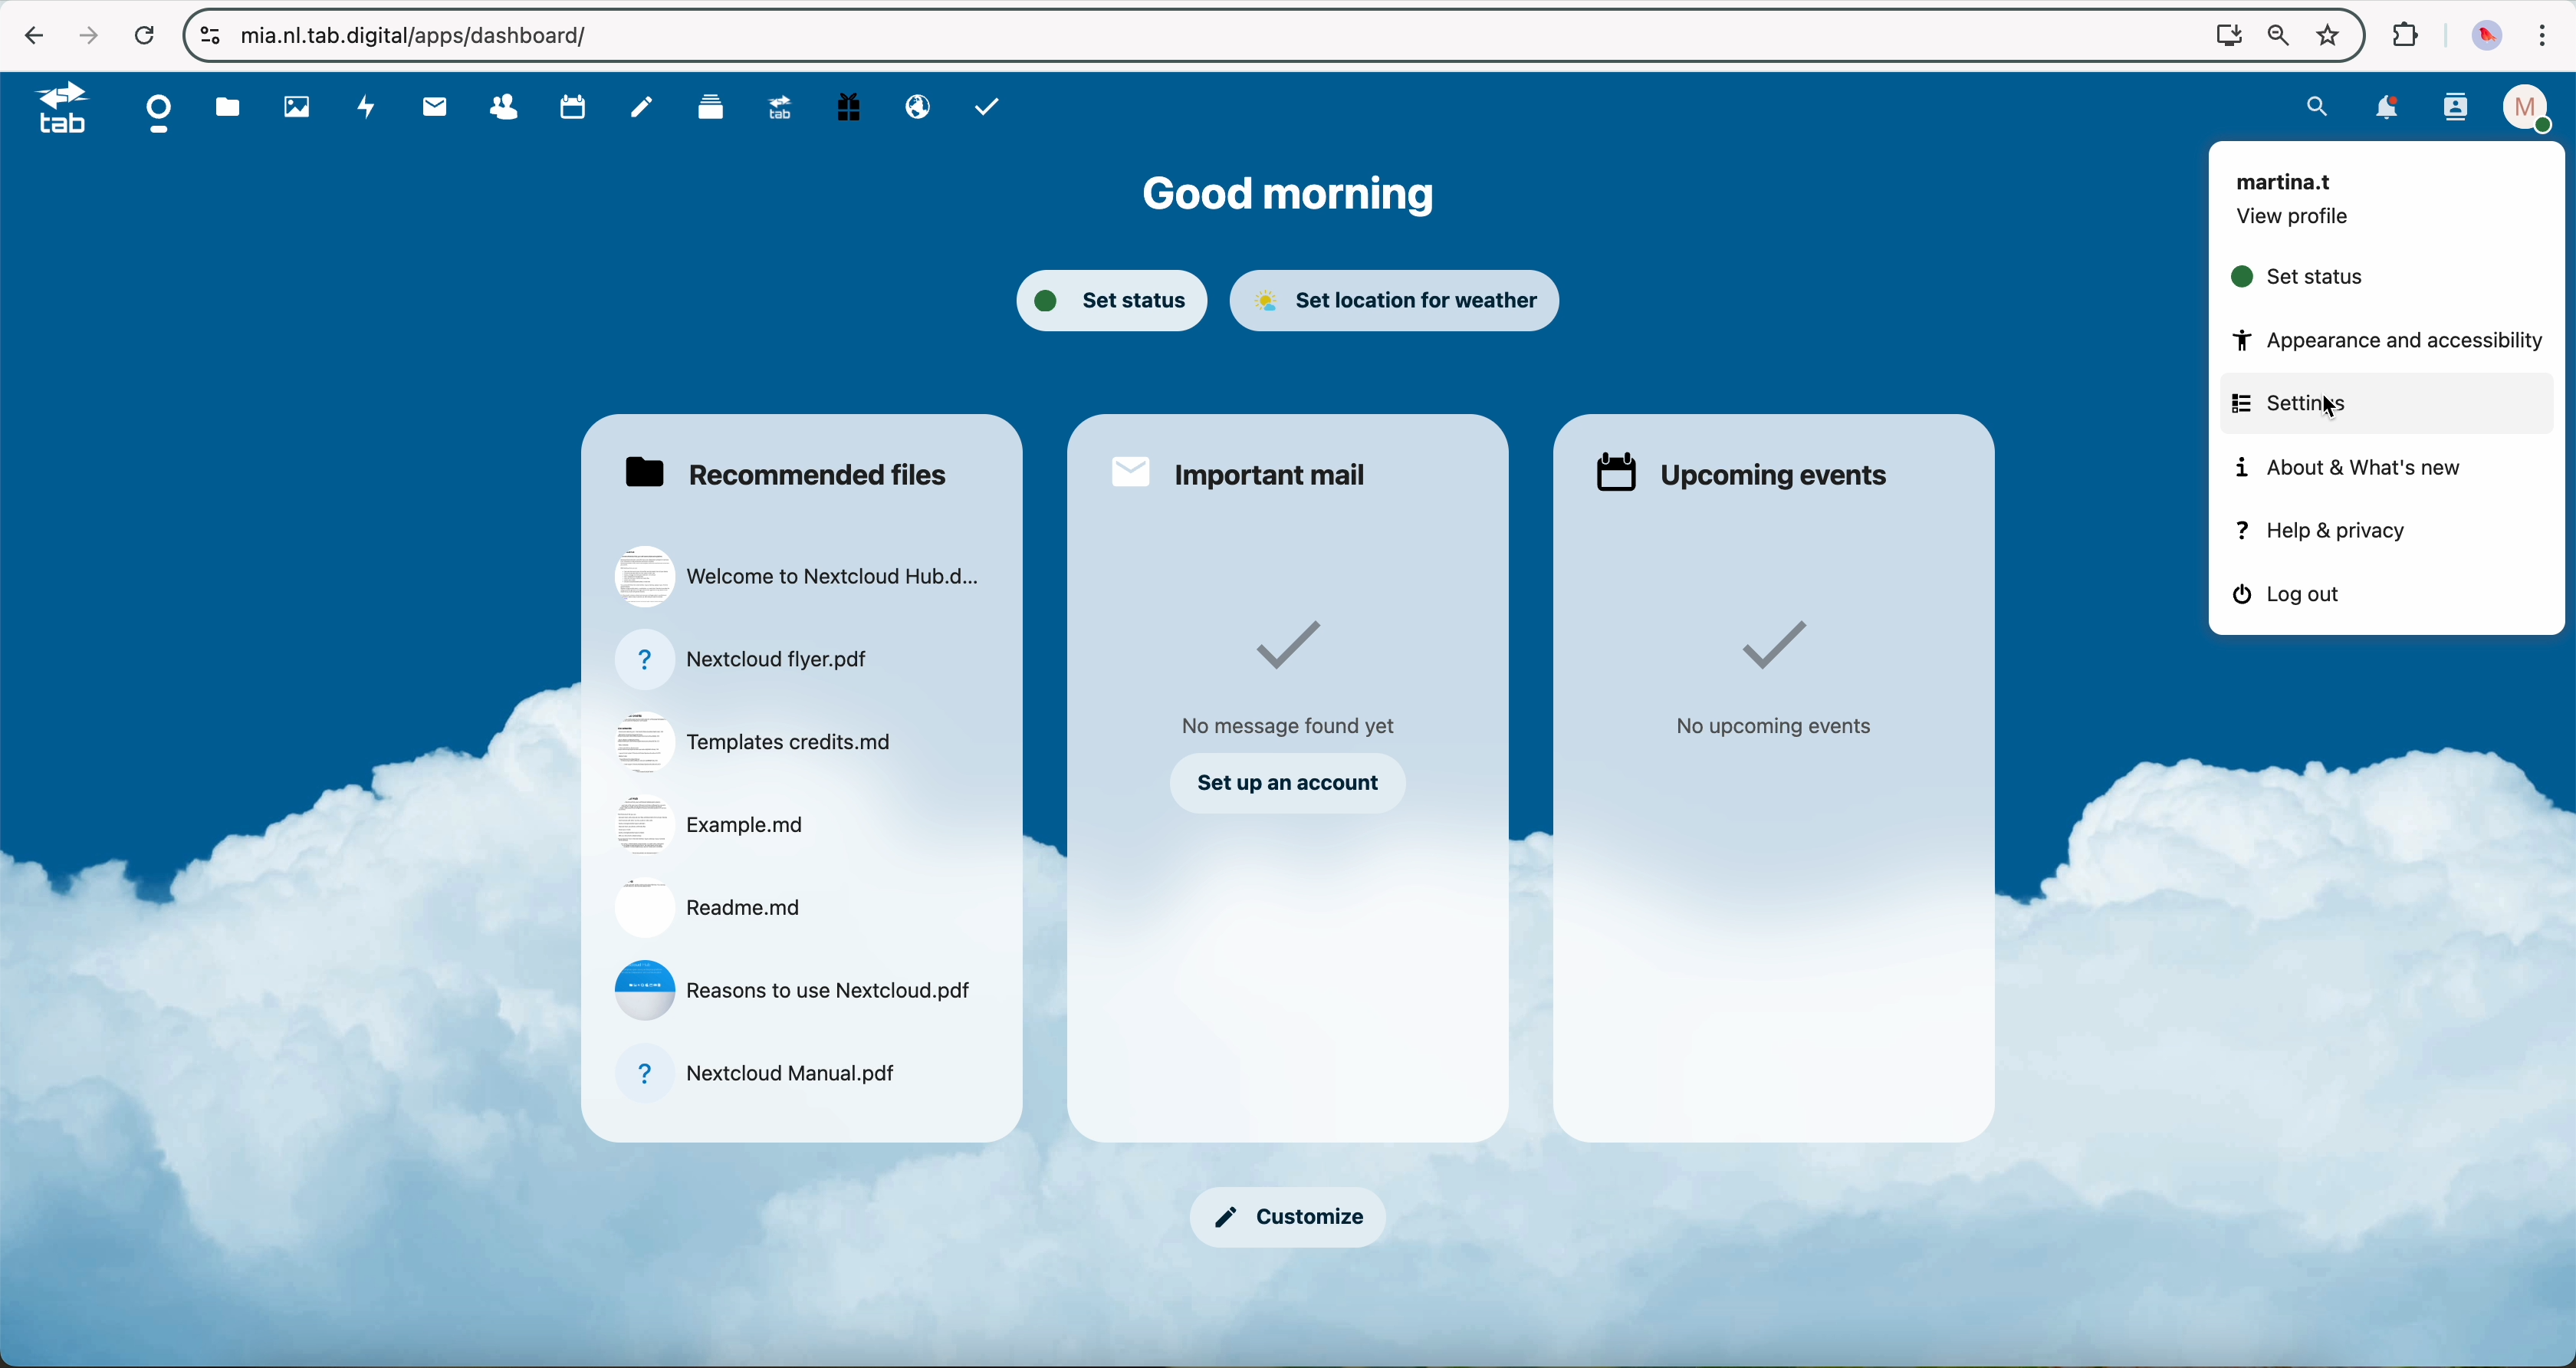 The width and height of the screenshot is (2576, 1368). I want to click on set location for weather, so click(1401, 302).